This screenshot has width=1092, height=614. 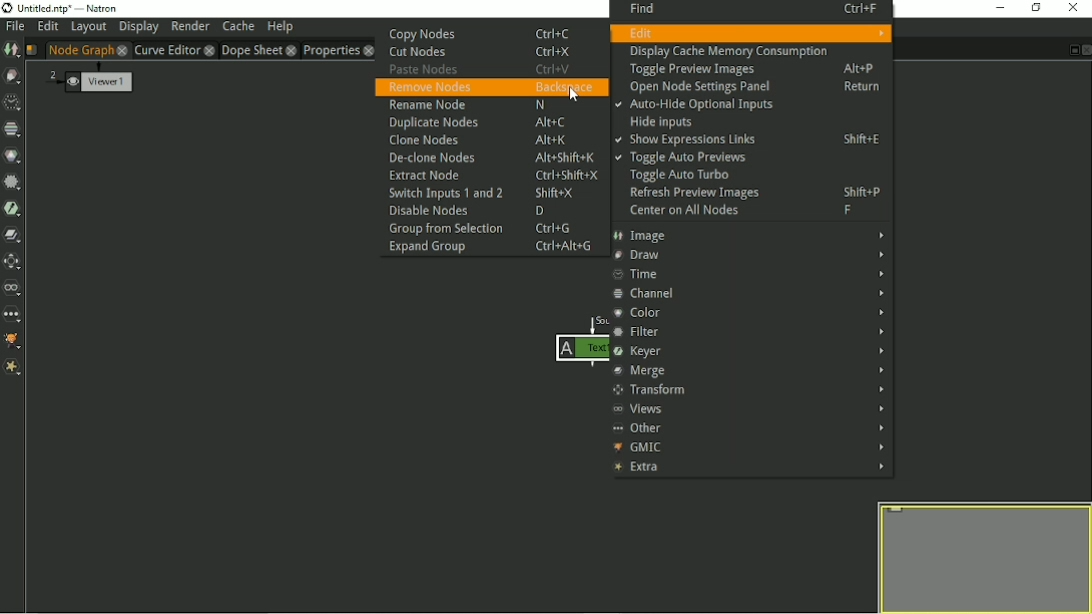 What do you see at coordinates (484, 105) in the screenshot?
I see `Rename Node` at bounding box center [484, 105].